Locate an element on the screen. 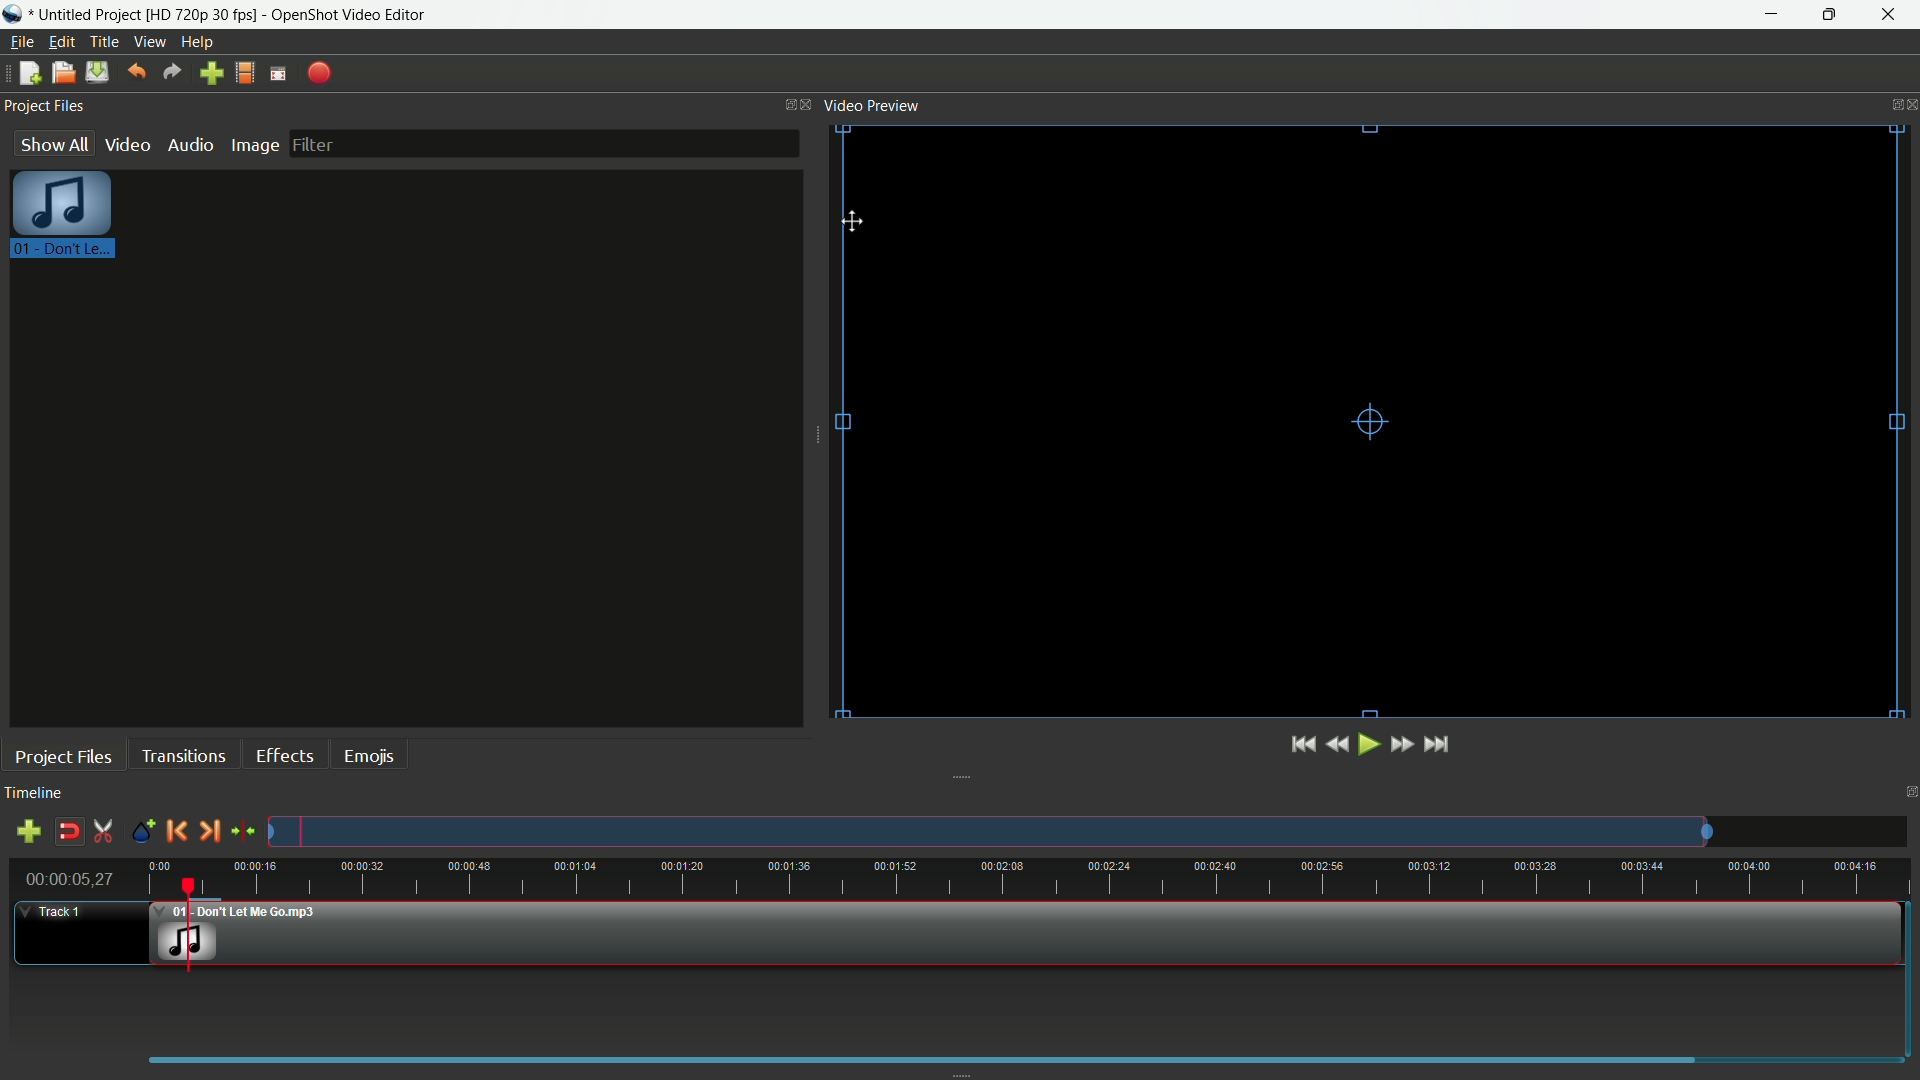 This screenshot has width=1920, height=1080. app name is located at coordinates (349, 14).